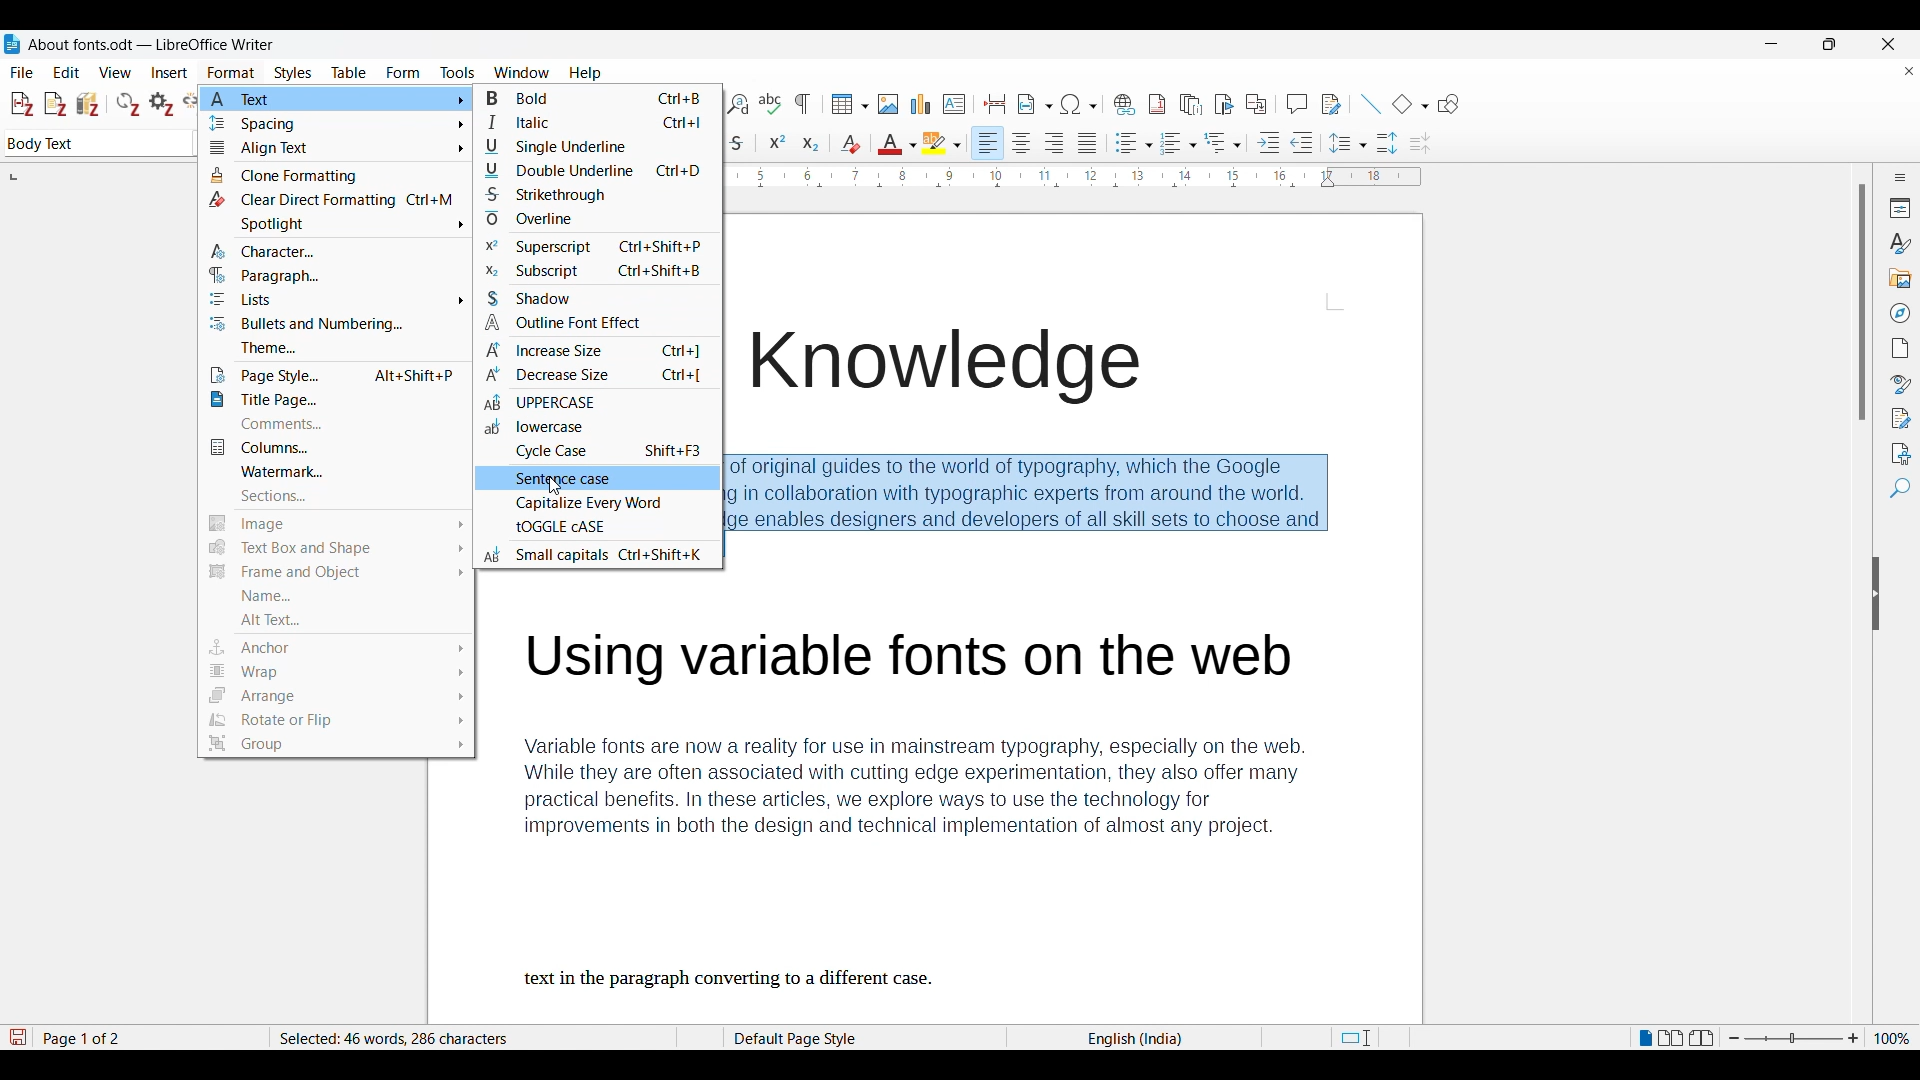  I want to click on File menu, so click(22, 73).